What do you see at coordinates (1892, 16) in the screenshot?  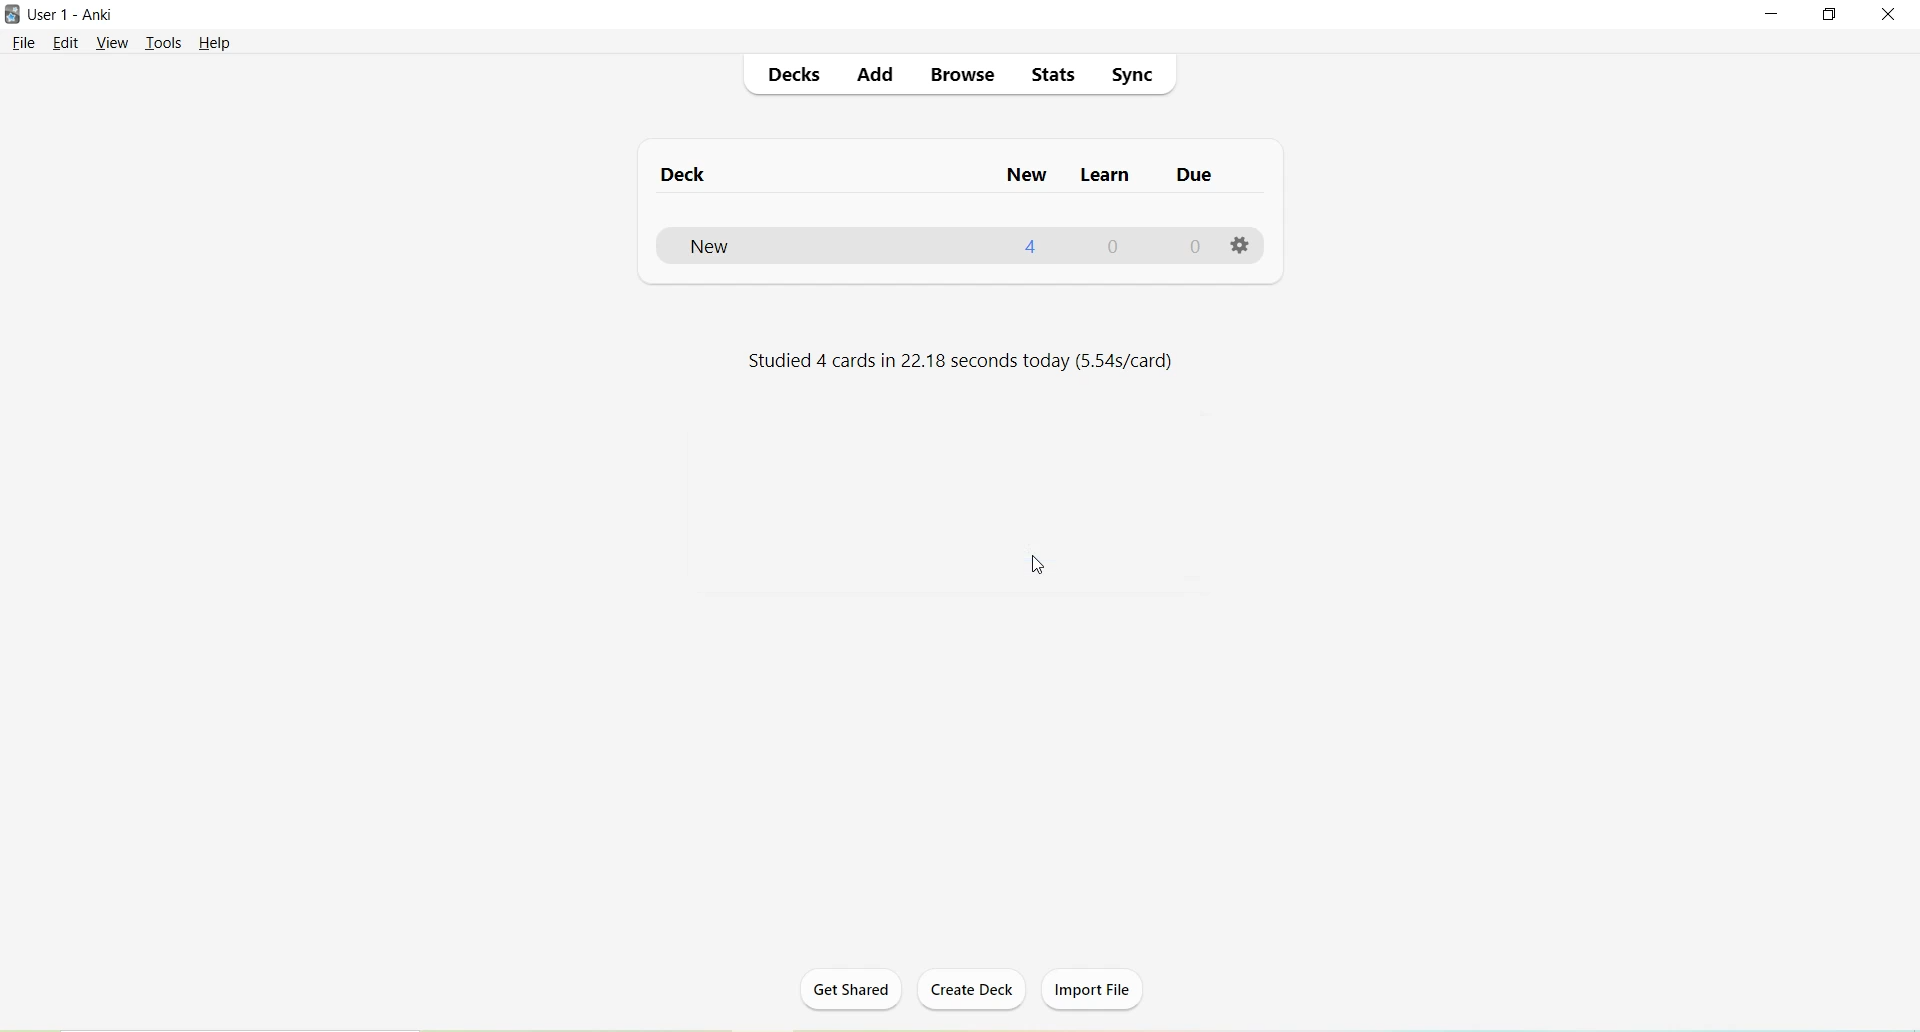 I see `Close` at bounding box center [1892, 16].